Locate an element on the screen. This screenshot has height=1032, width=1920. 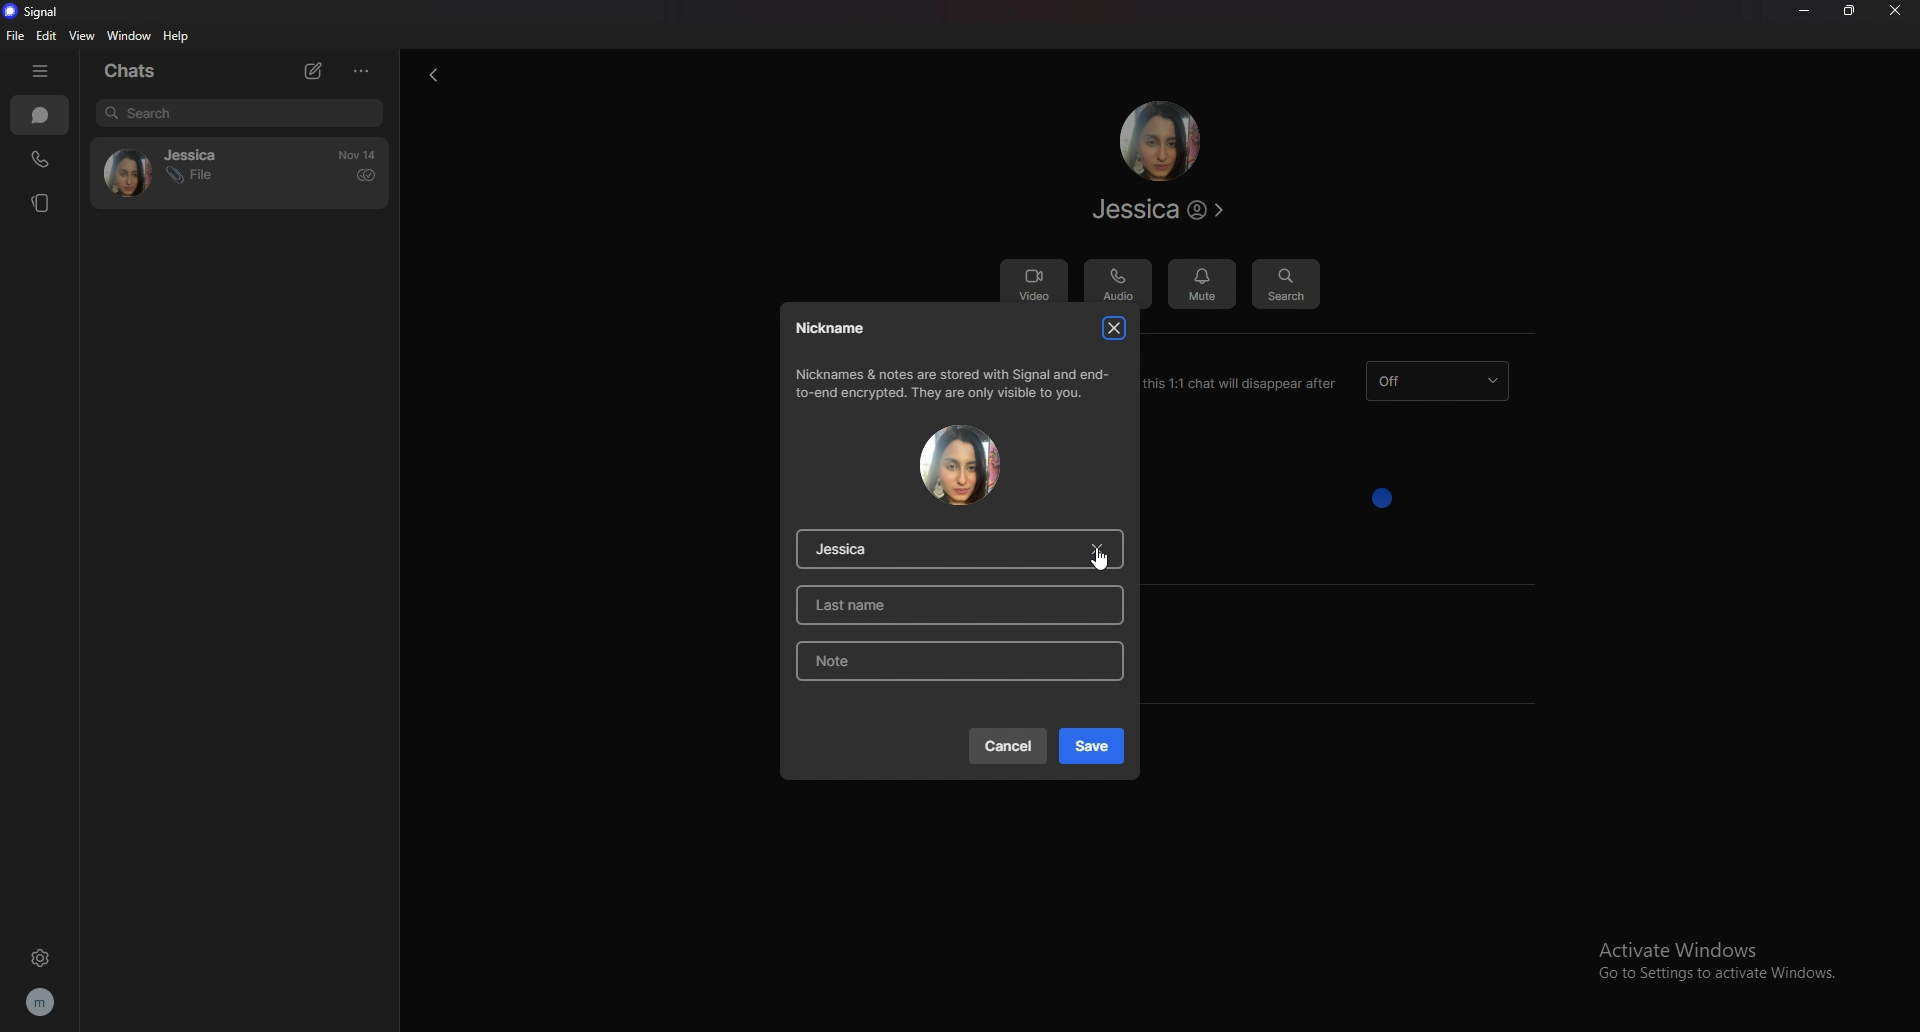
minimize is located at coordinates (1803, 12).